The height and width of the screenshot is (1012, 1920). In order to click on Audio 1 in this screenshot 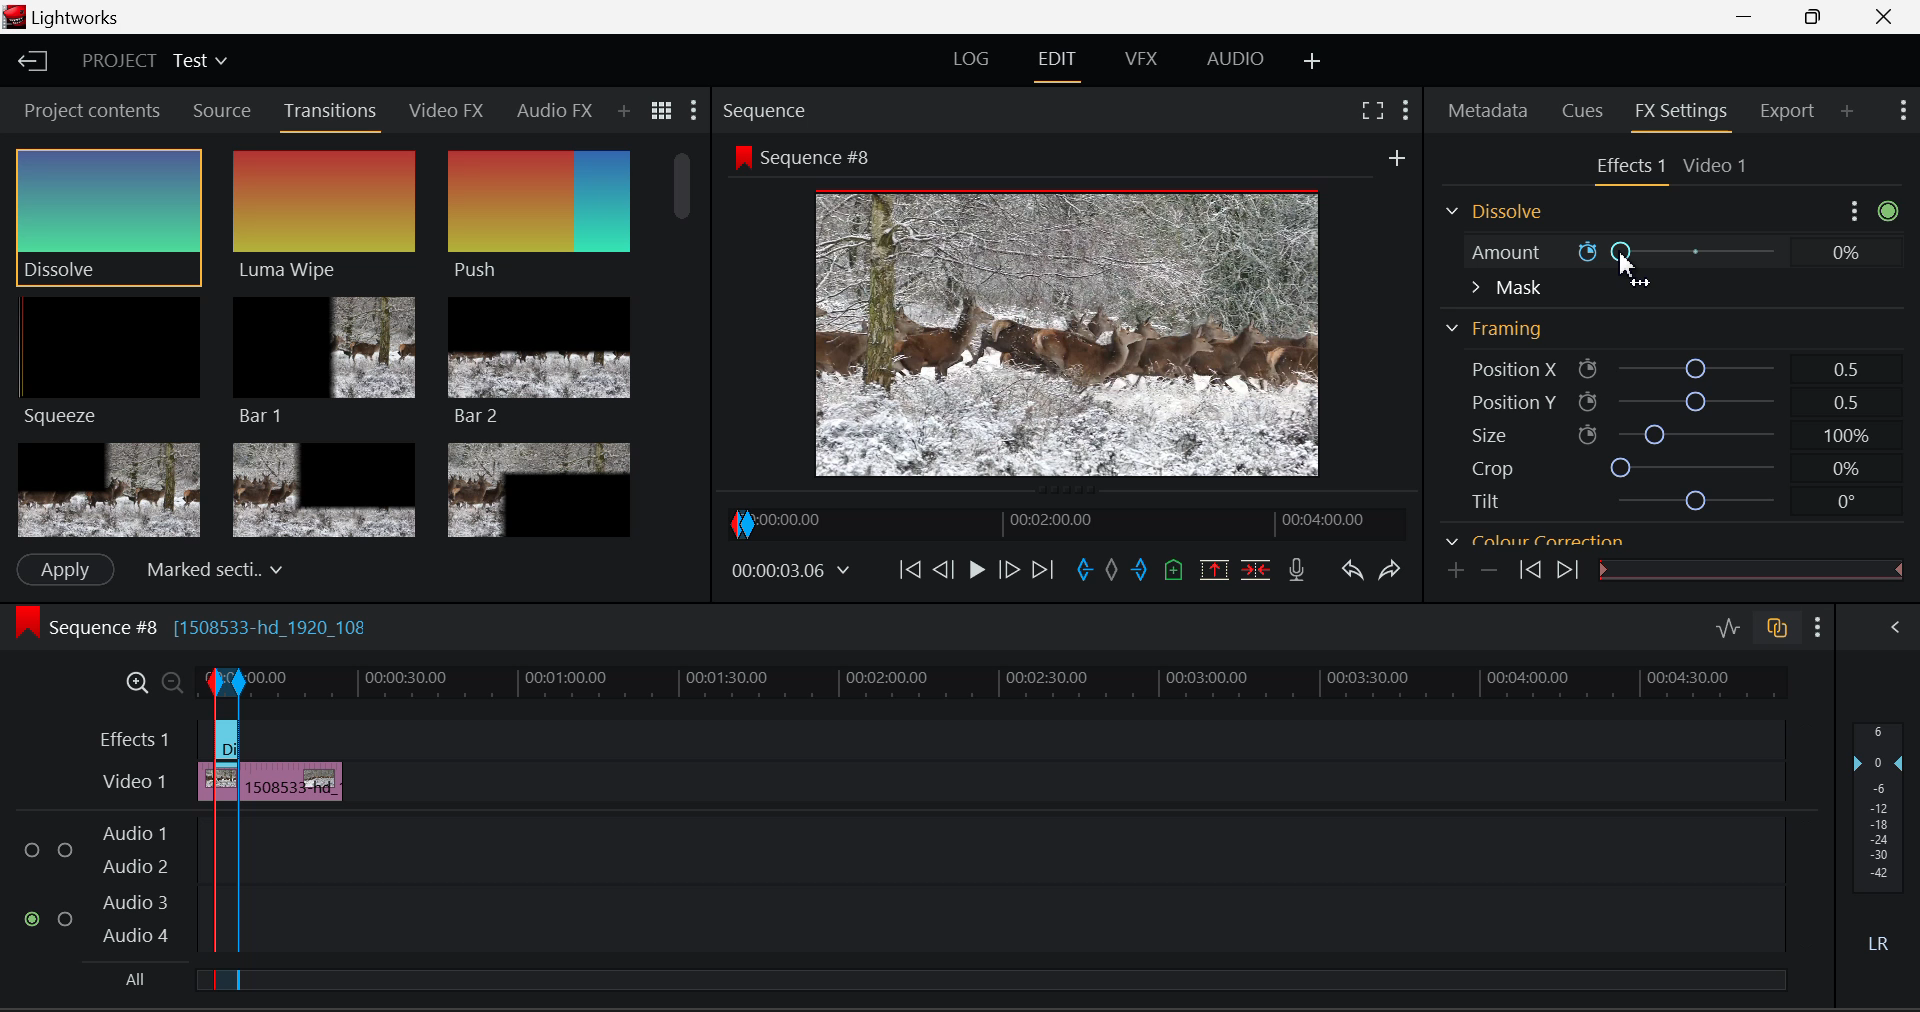, I will do `click(134, 826)`.